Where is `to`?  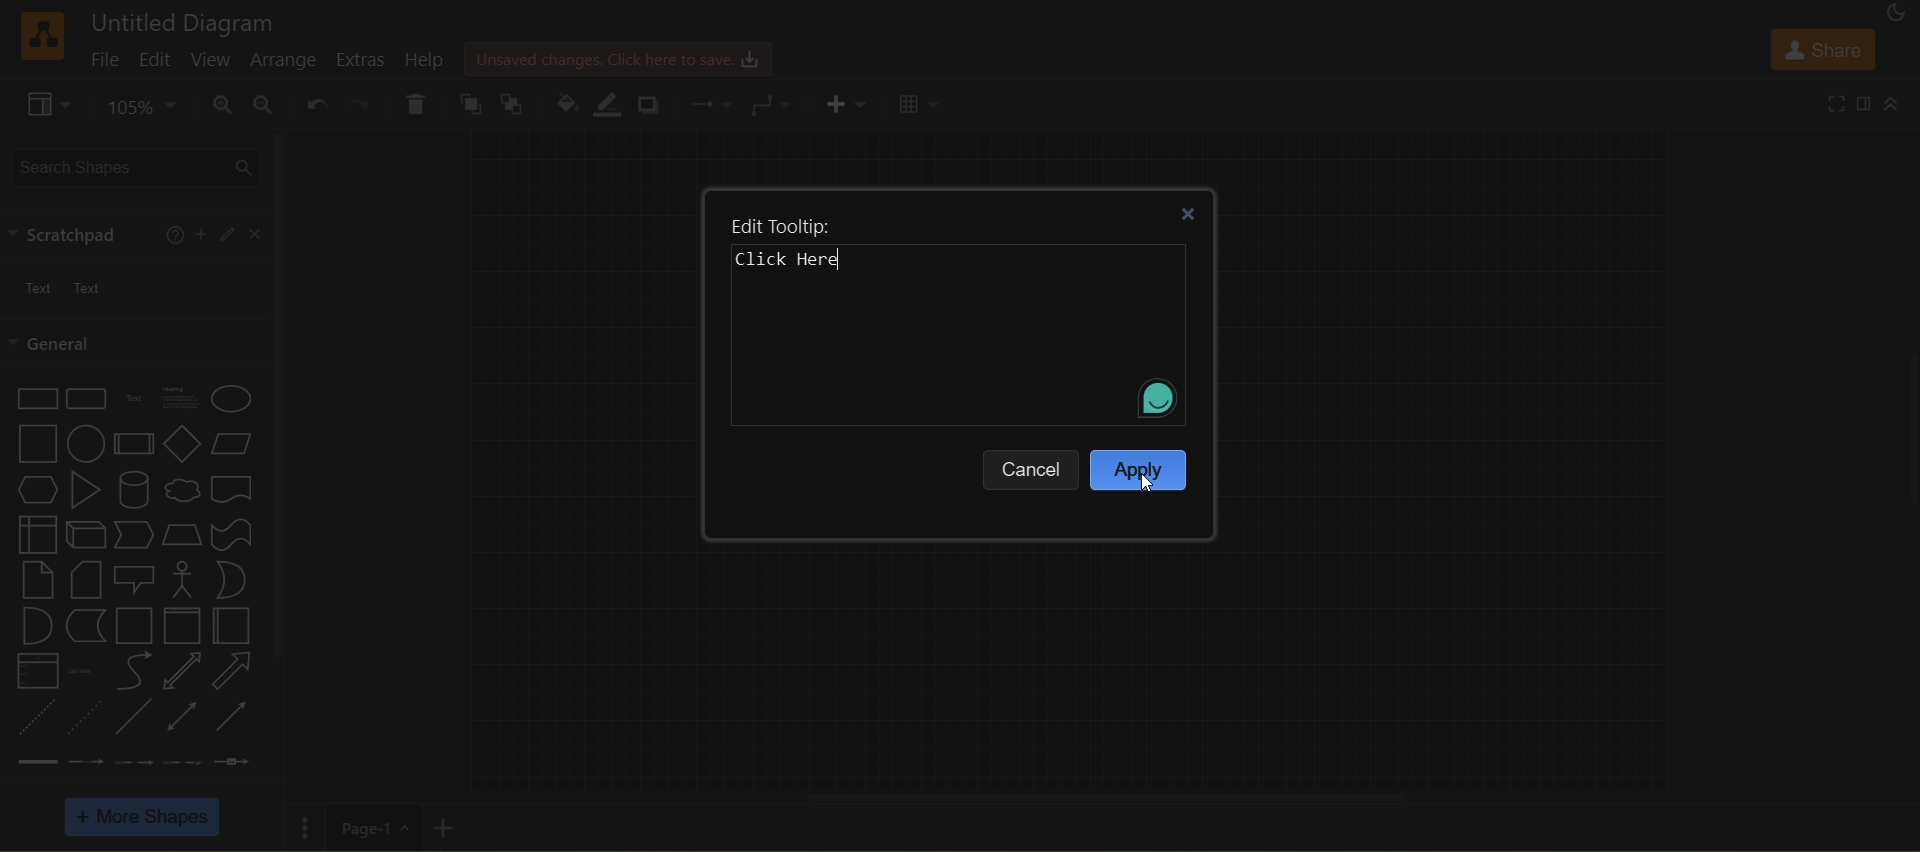 to is located at coordinates (513, 105).